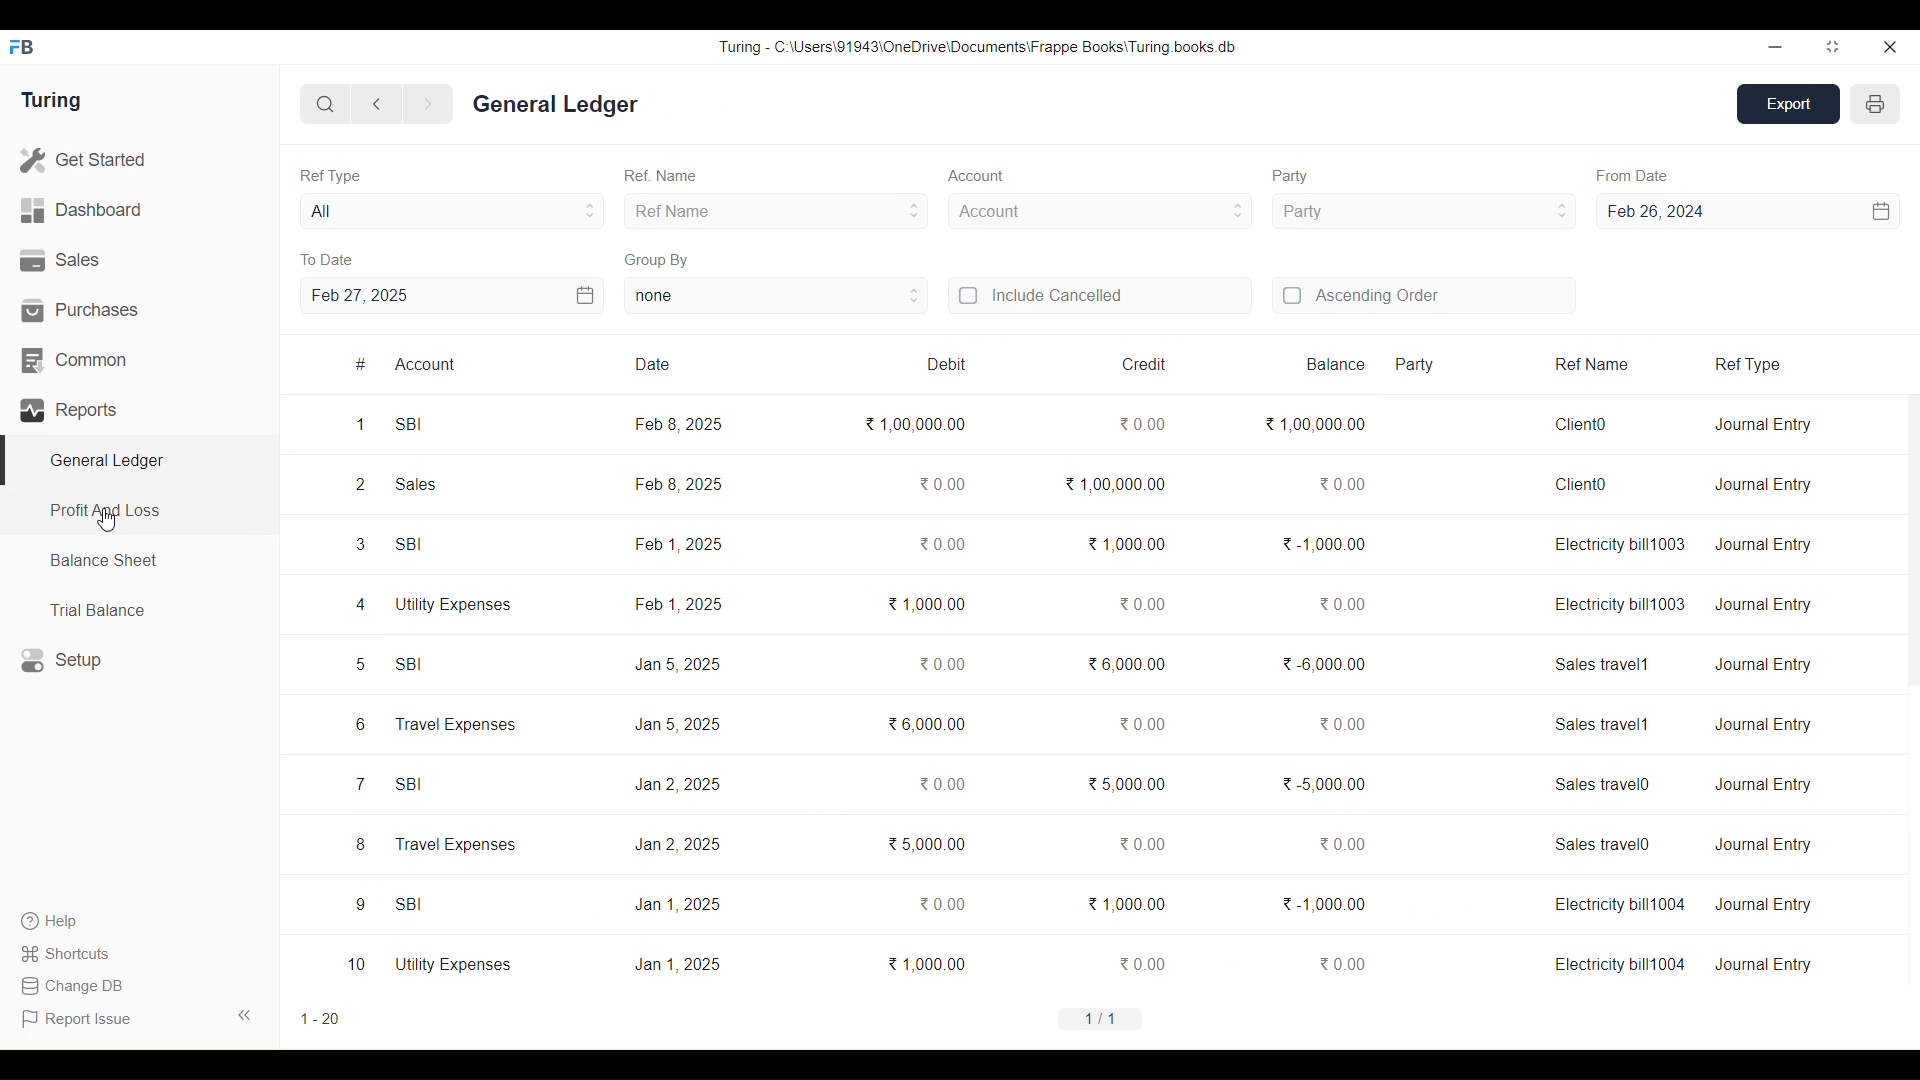  I want to click on 1/1, so click(1102, 1018).